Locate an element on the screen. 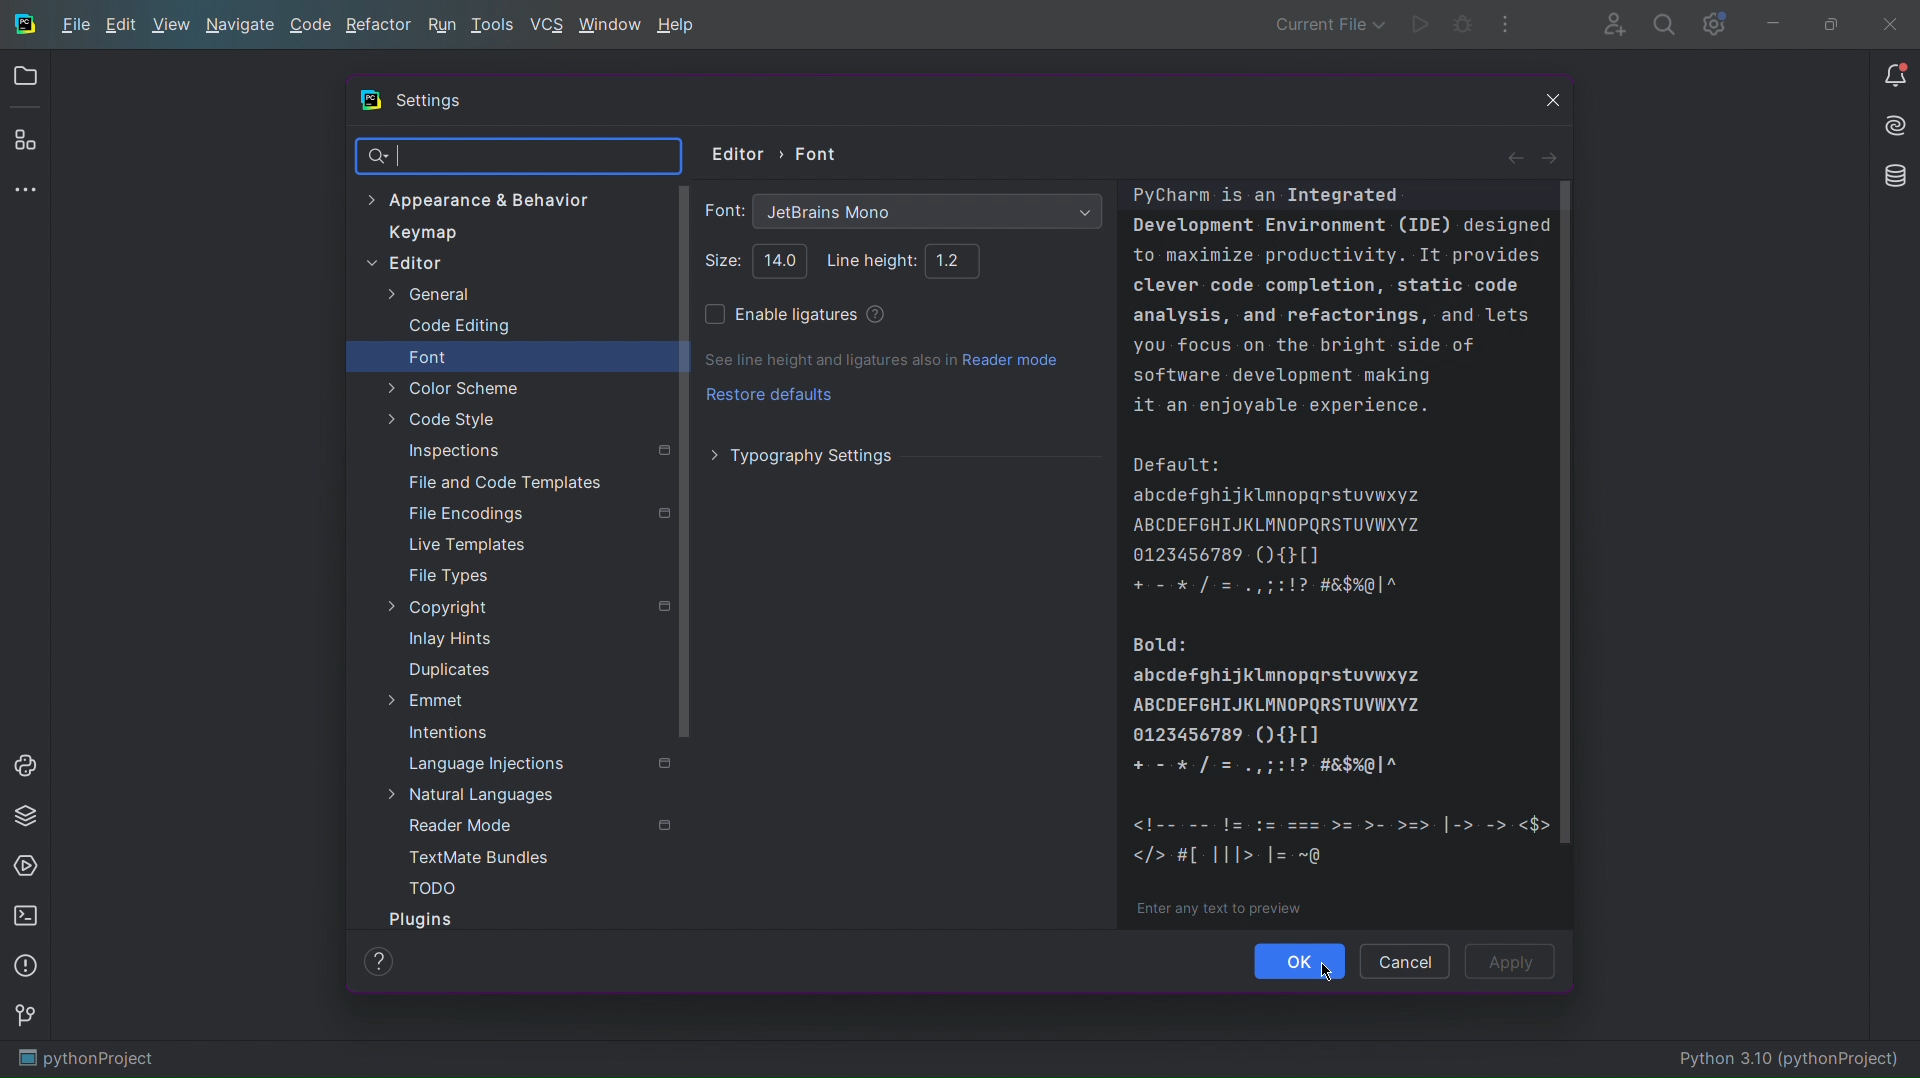 This screenshot has width=1920, height=1078. Notifications is located at coordinates (1894, 76).